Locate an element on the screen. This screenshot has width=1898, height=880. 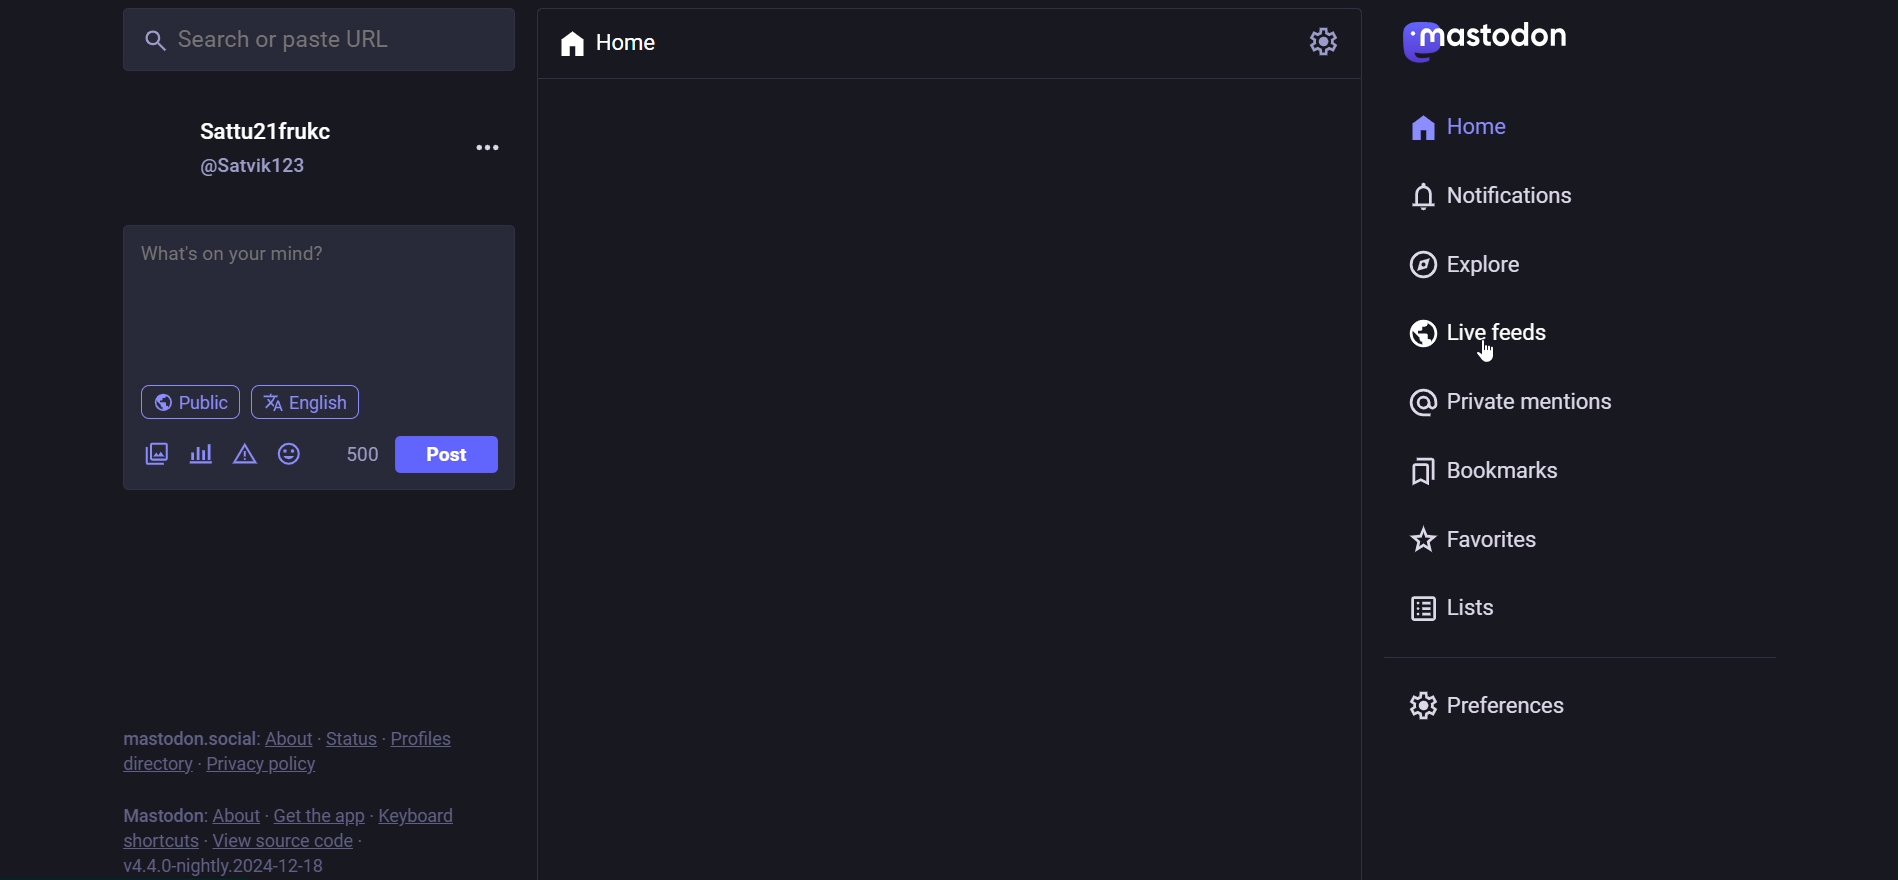
notification is located at coordinates (1466, 199).